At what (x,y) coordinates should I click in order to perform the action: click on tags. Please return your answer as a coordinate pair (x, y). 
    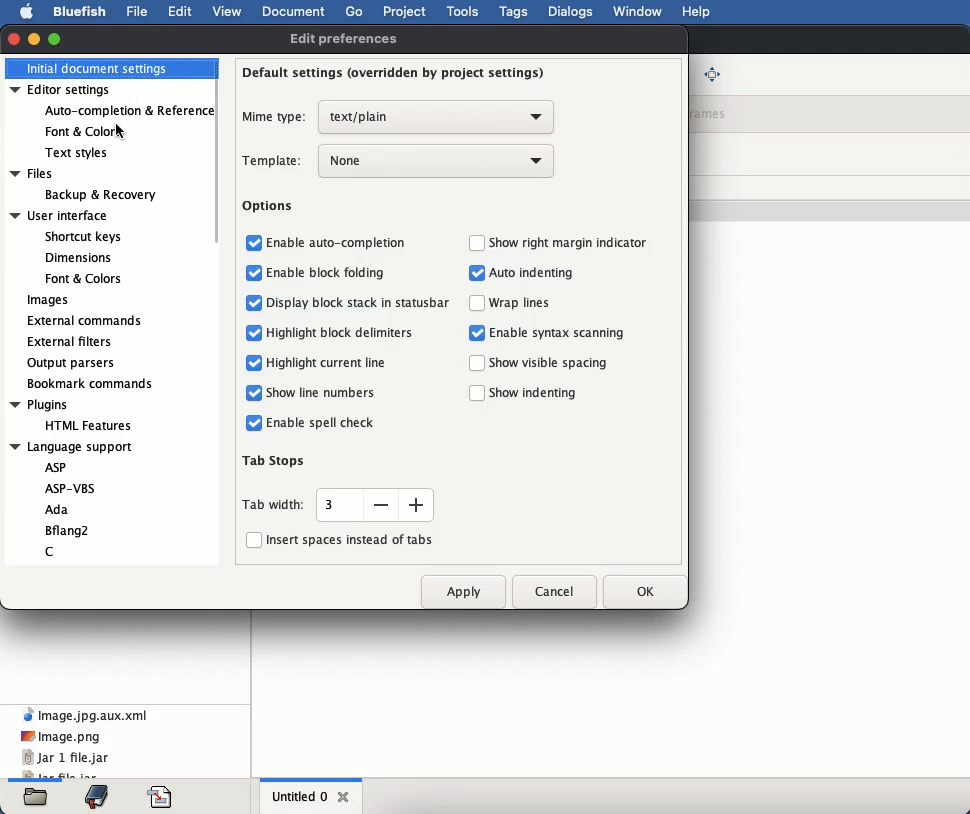
    Looking at the image, I should click on (514, 12).